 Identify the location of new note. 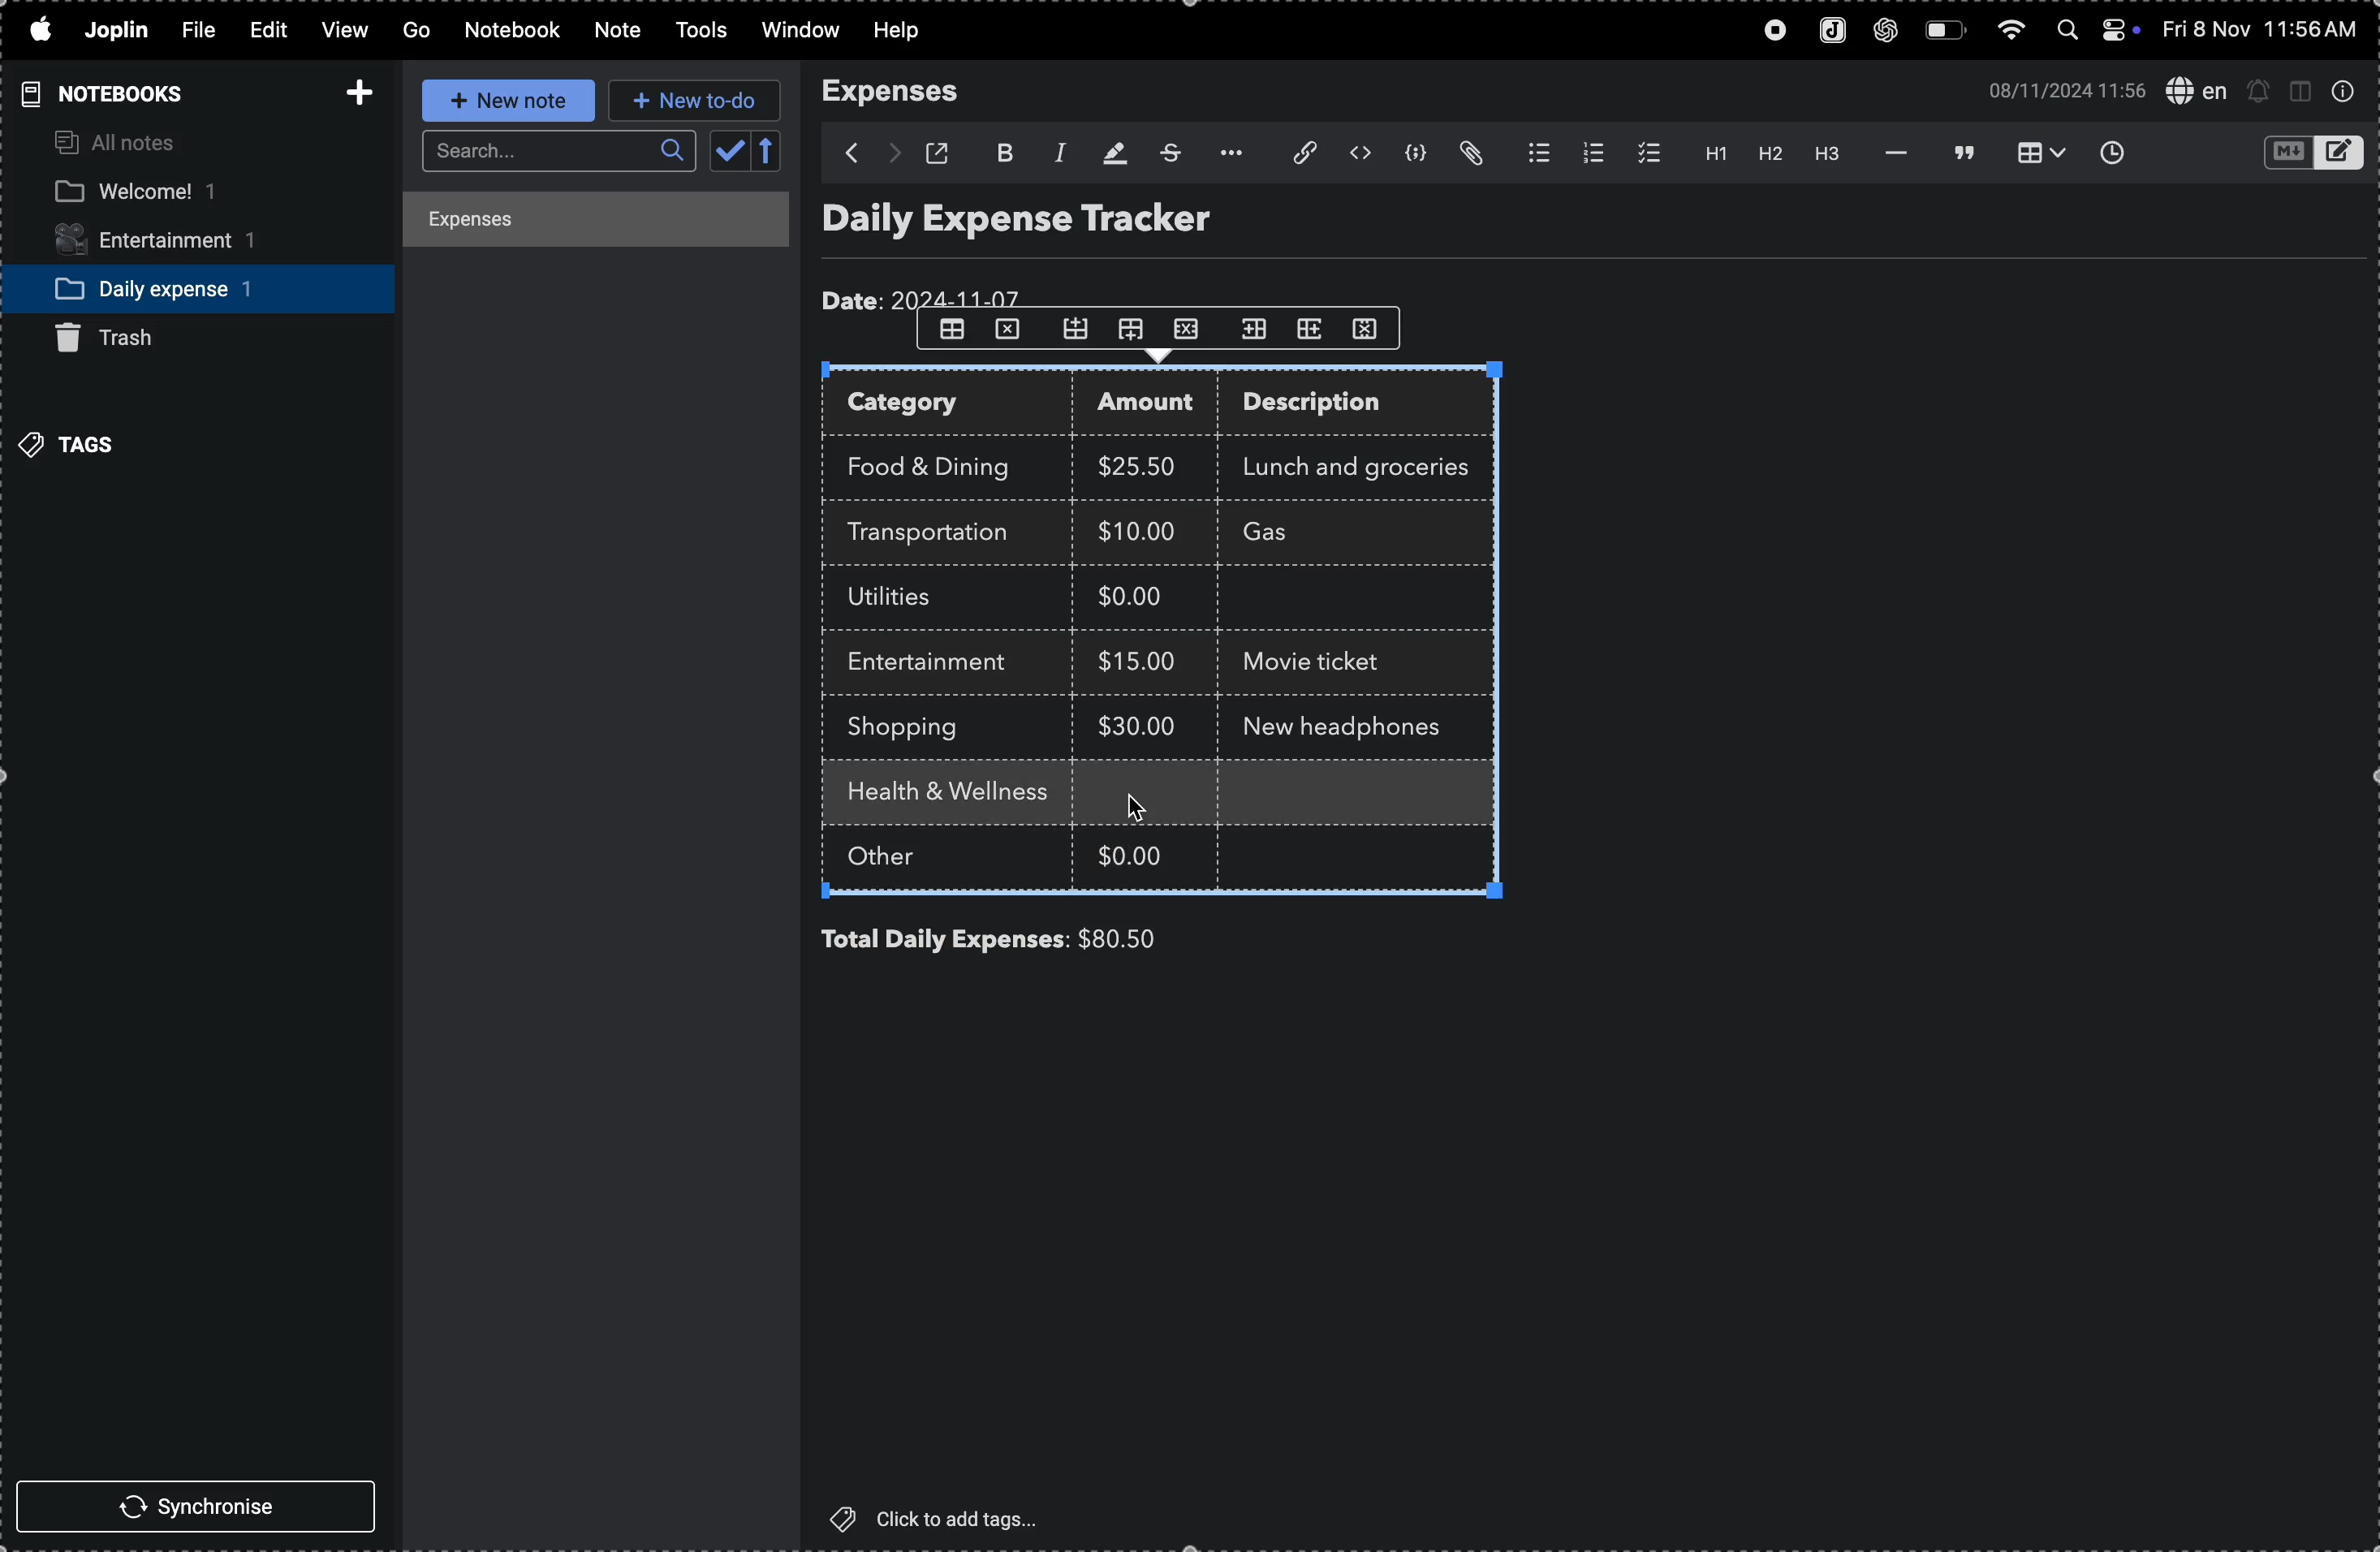
(502, 101).